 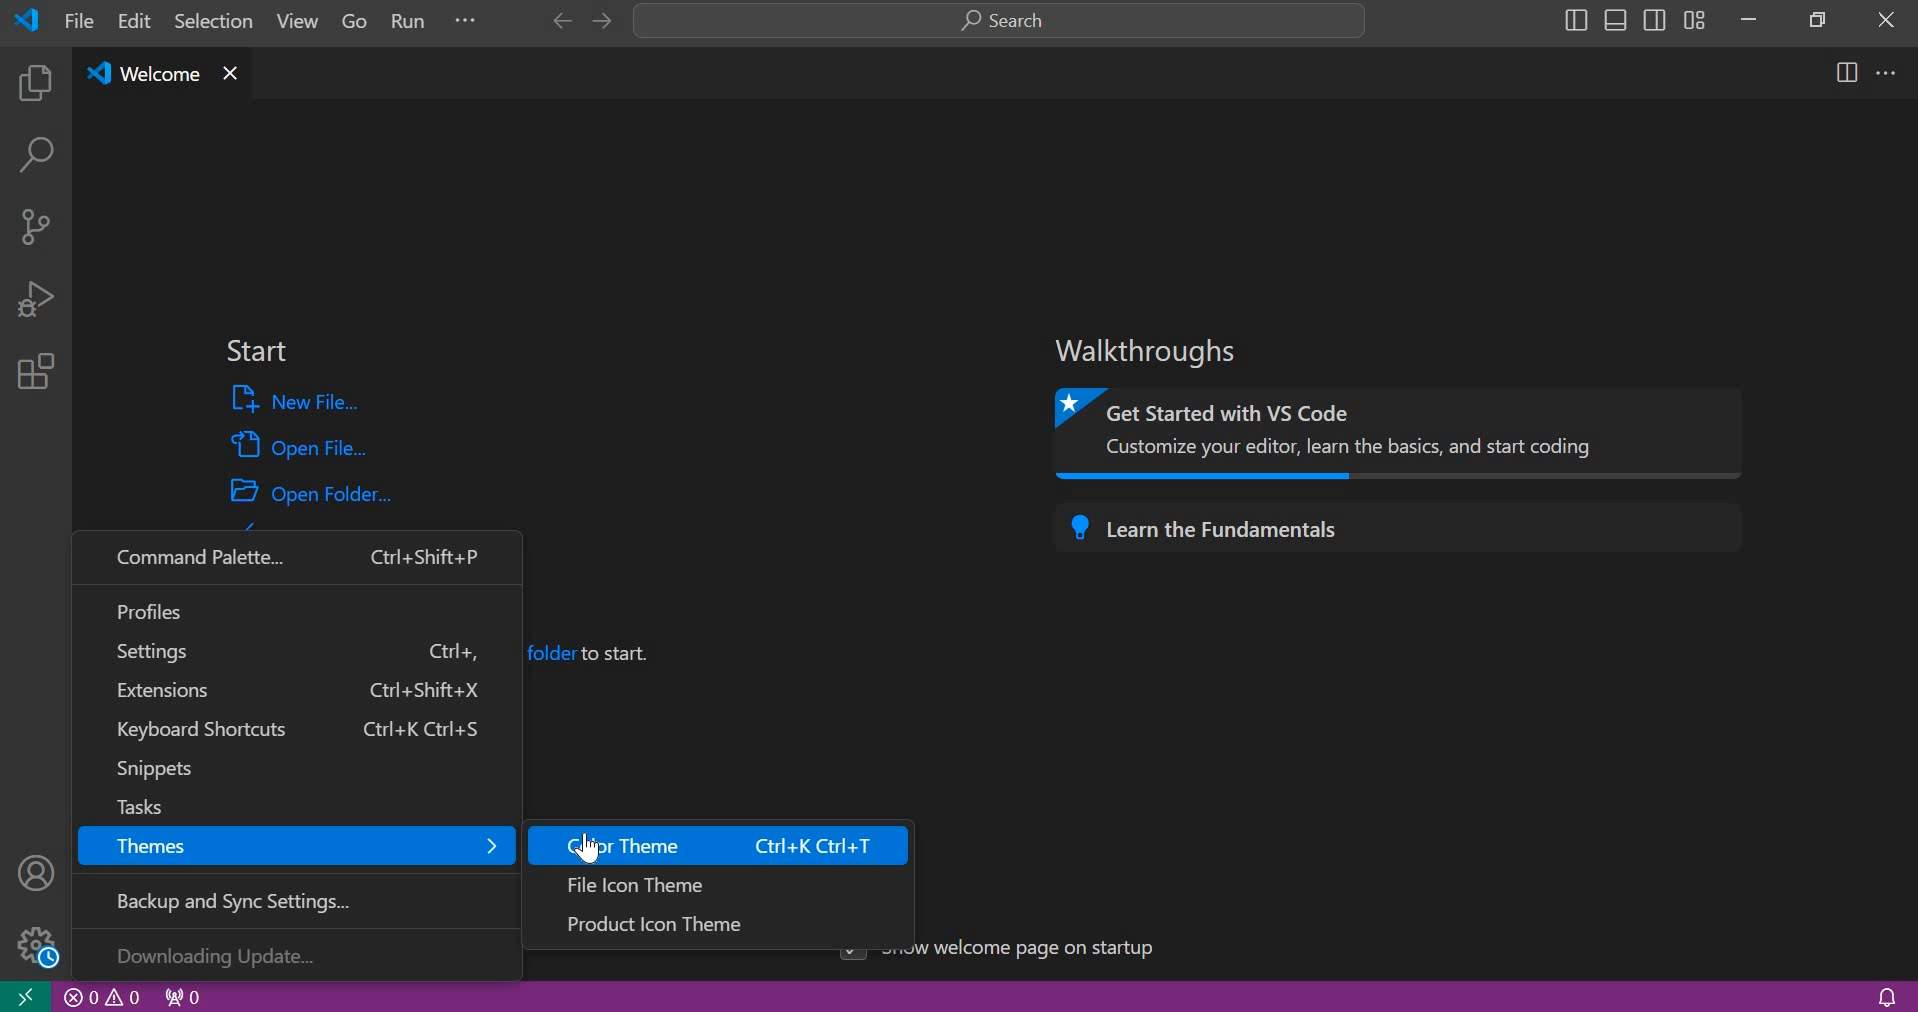 I want to click on close, so click(x=1887, y=19).